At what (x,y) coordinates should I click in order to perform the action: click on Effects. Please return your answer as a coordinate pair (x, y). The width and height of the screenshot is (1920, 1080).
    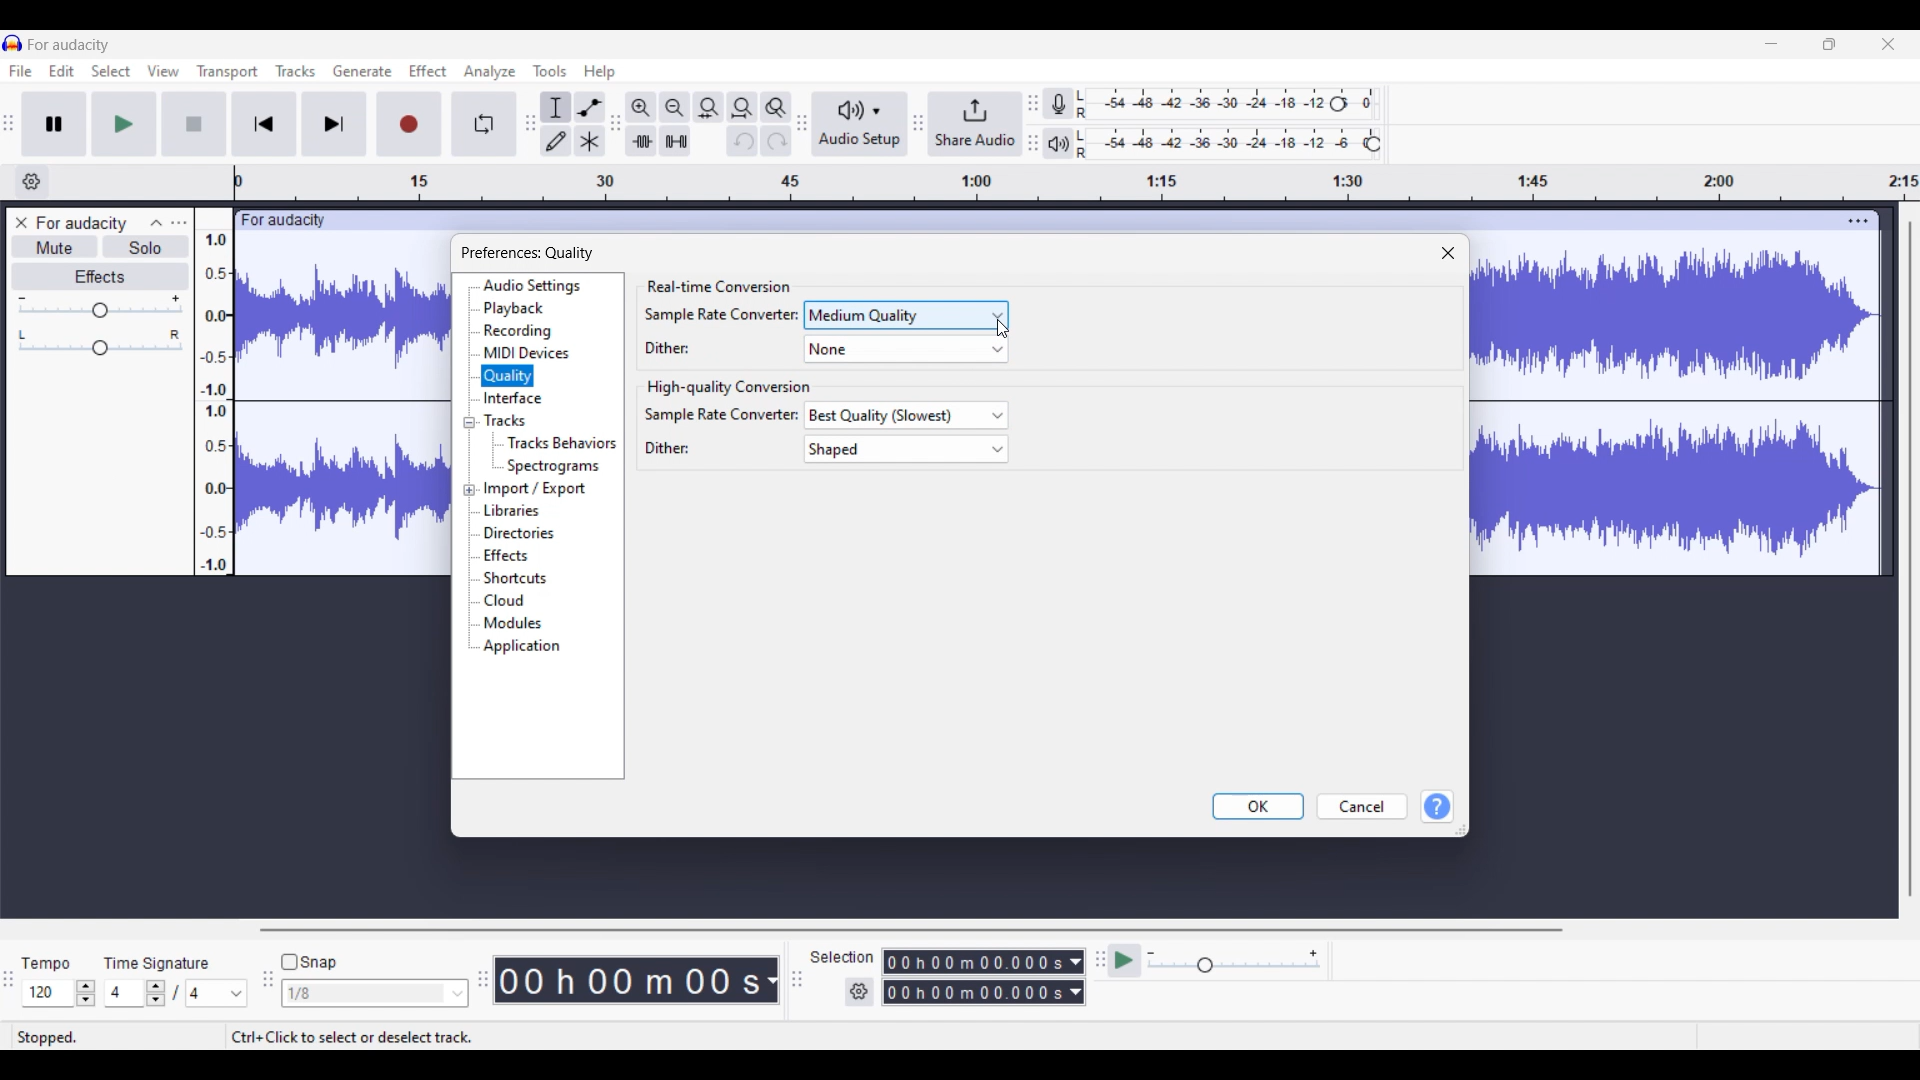
    Looking at the image, I should click on (506, 555).